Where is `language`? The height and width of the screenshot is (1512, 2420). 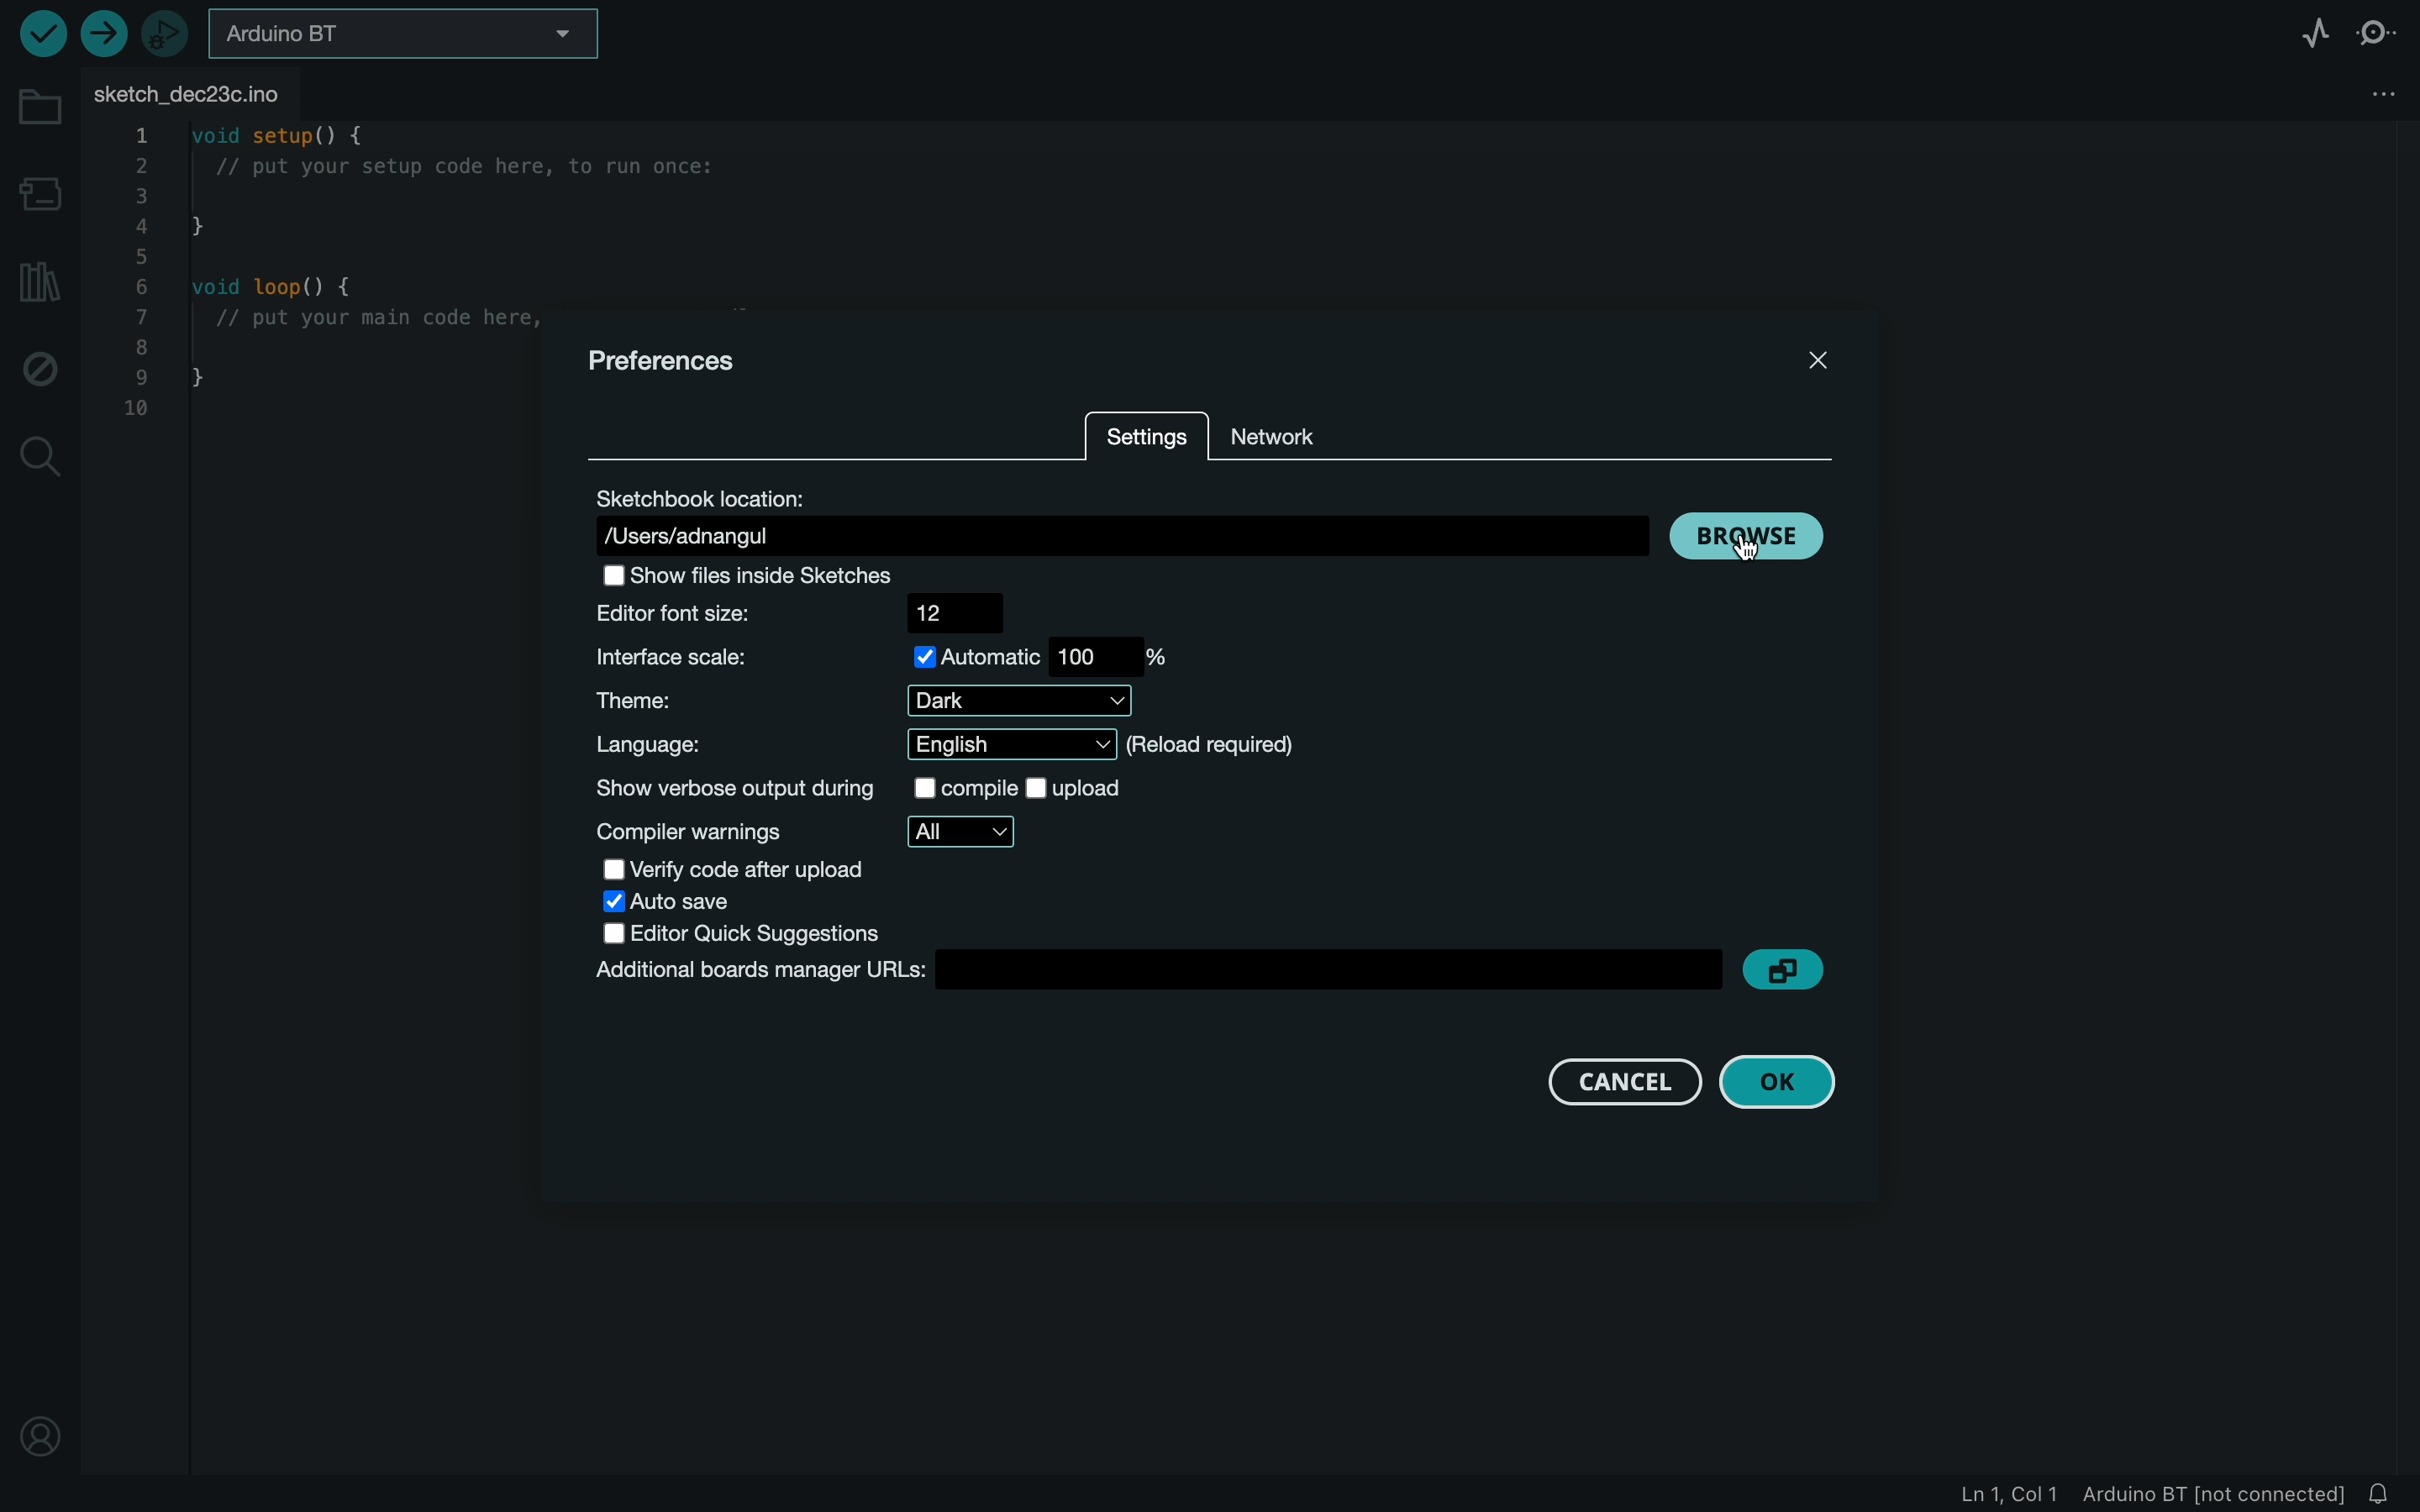
language is located at coordinates (941, 747).